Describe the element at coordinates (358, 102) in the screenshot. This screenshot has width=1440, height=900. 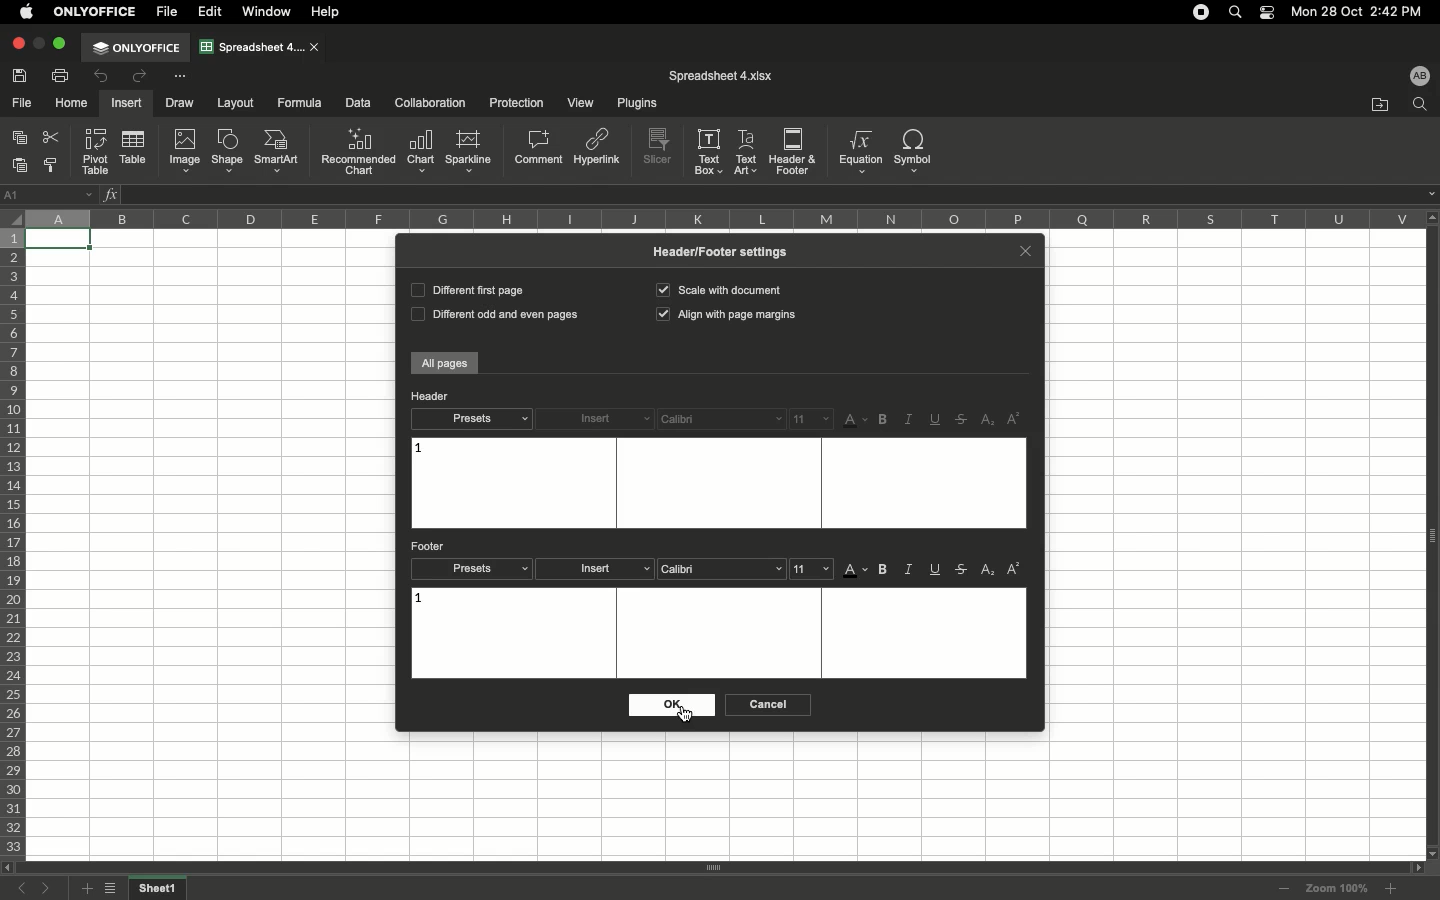
I see `Data` at that location.